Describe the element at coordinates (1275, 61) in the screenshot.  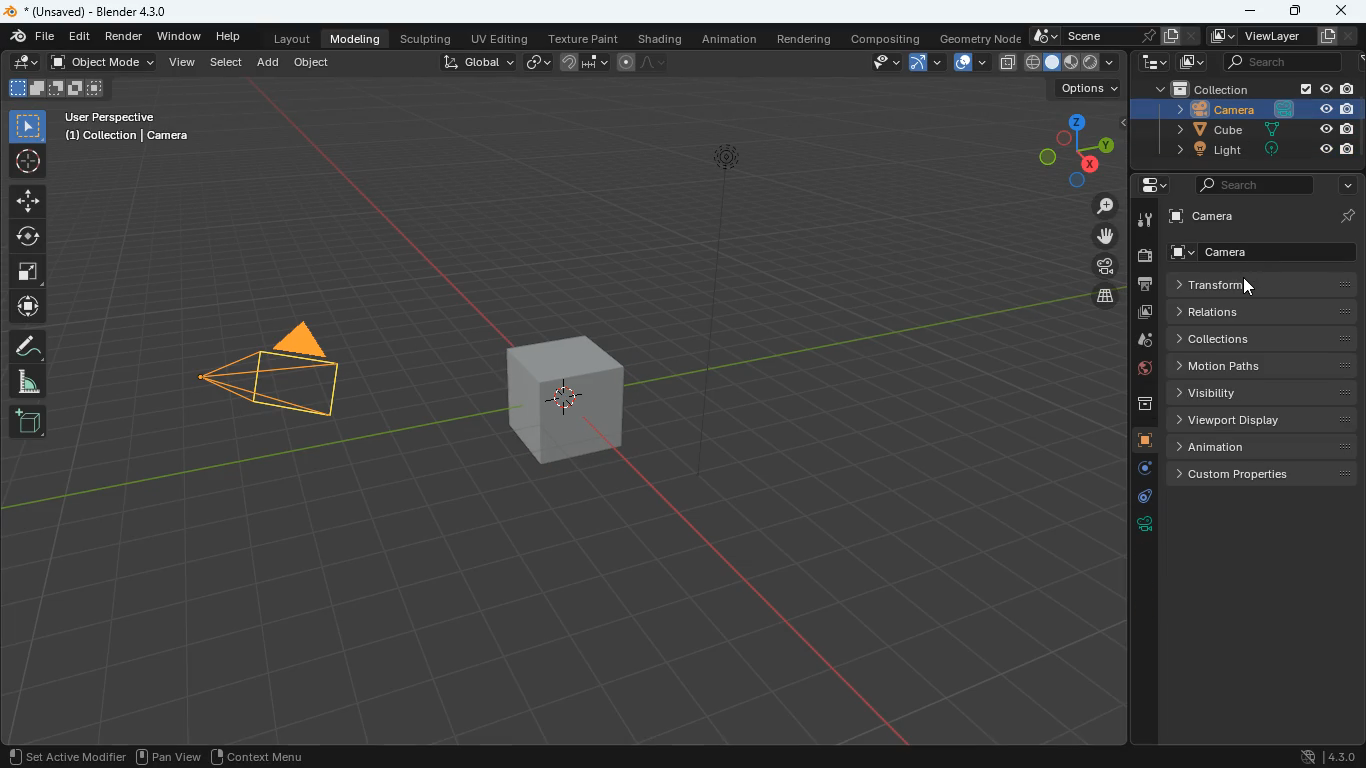
I see `search` at that location.